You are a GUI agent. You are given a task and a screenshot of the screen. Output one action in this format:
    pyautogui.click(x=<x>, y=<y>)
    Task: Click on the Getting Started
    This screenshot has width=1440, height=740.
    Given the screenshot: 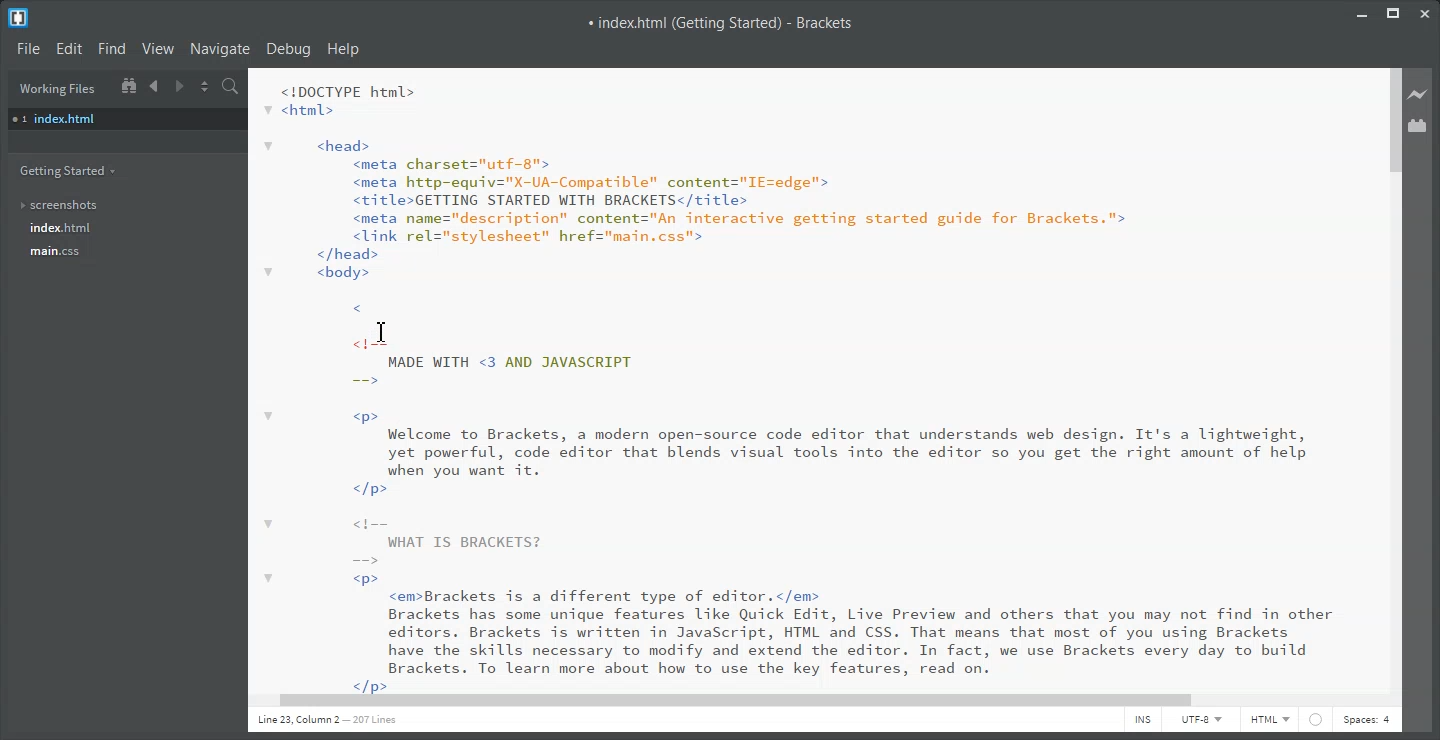 What is the action you would take?
    pyautogui.click(x=69, y=173)
    